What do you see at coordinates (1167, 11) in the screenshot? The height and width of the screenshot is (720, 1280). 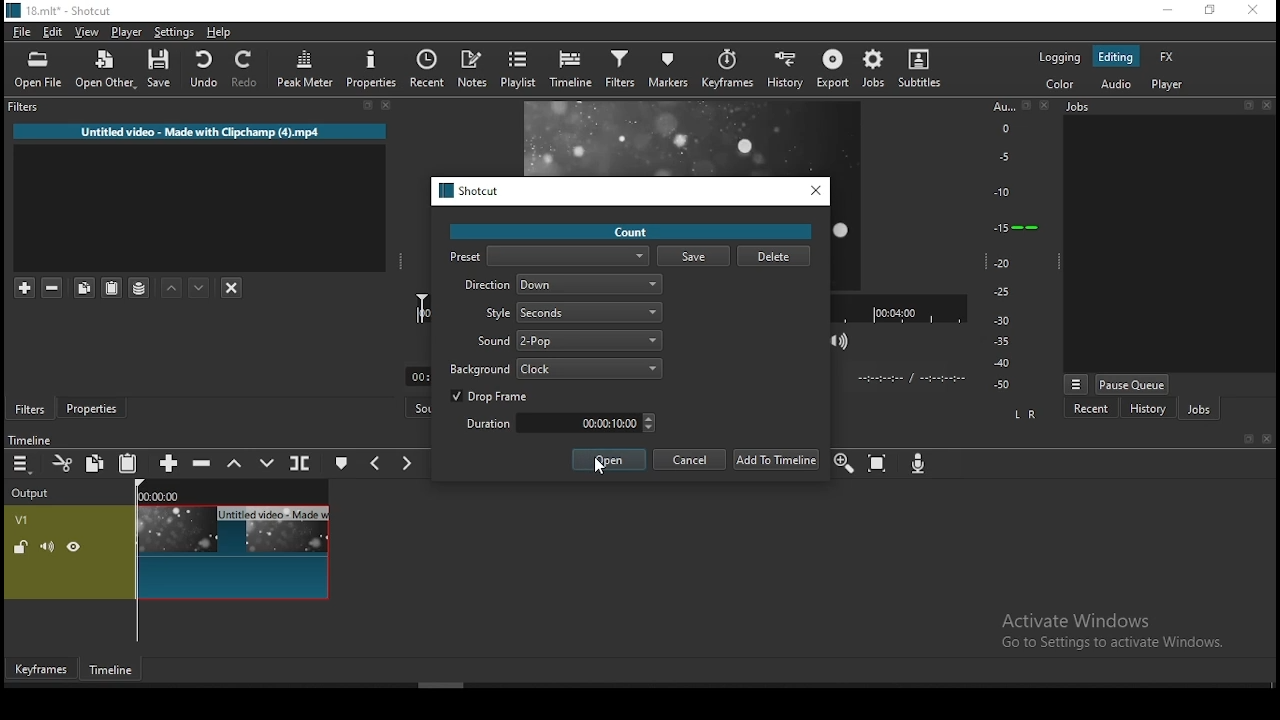 I see `minimize` at bounding box center [1167, 11].